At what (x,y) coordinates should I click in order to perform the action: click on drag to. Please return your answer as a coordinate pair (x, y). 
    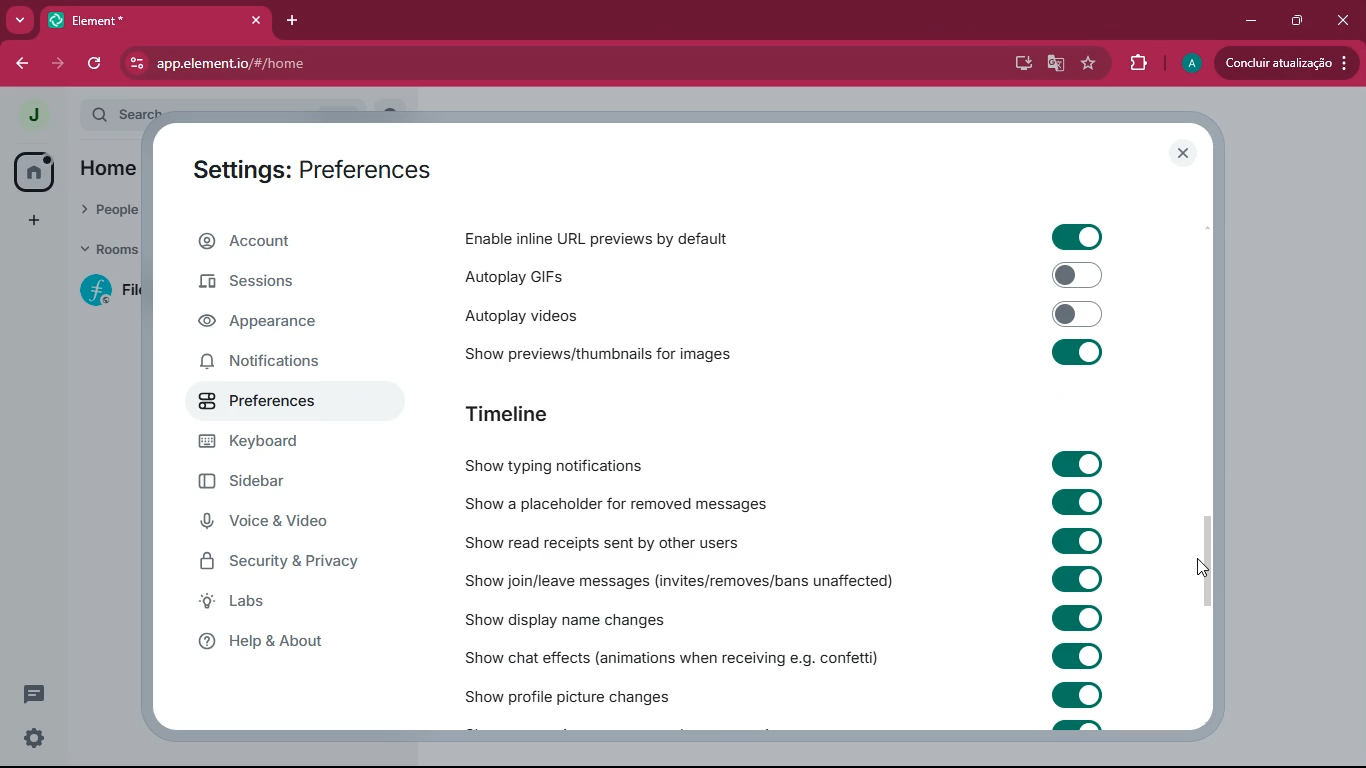
    Looking at the image, I should click on (1205, 567).